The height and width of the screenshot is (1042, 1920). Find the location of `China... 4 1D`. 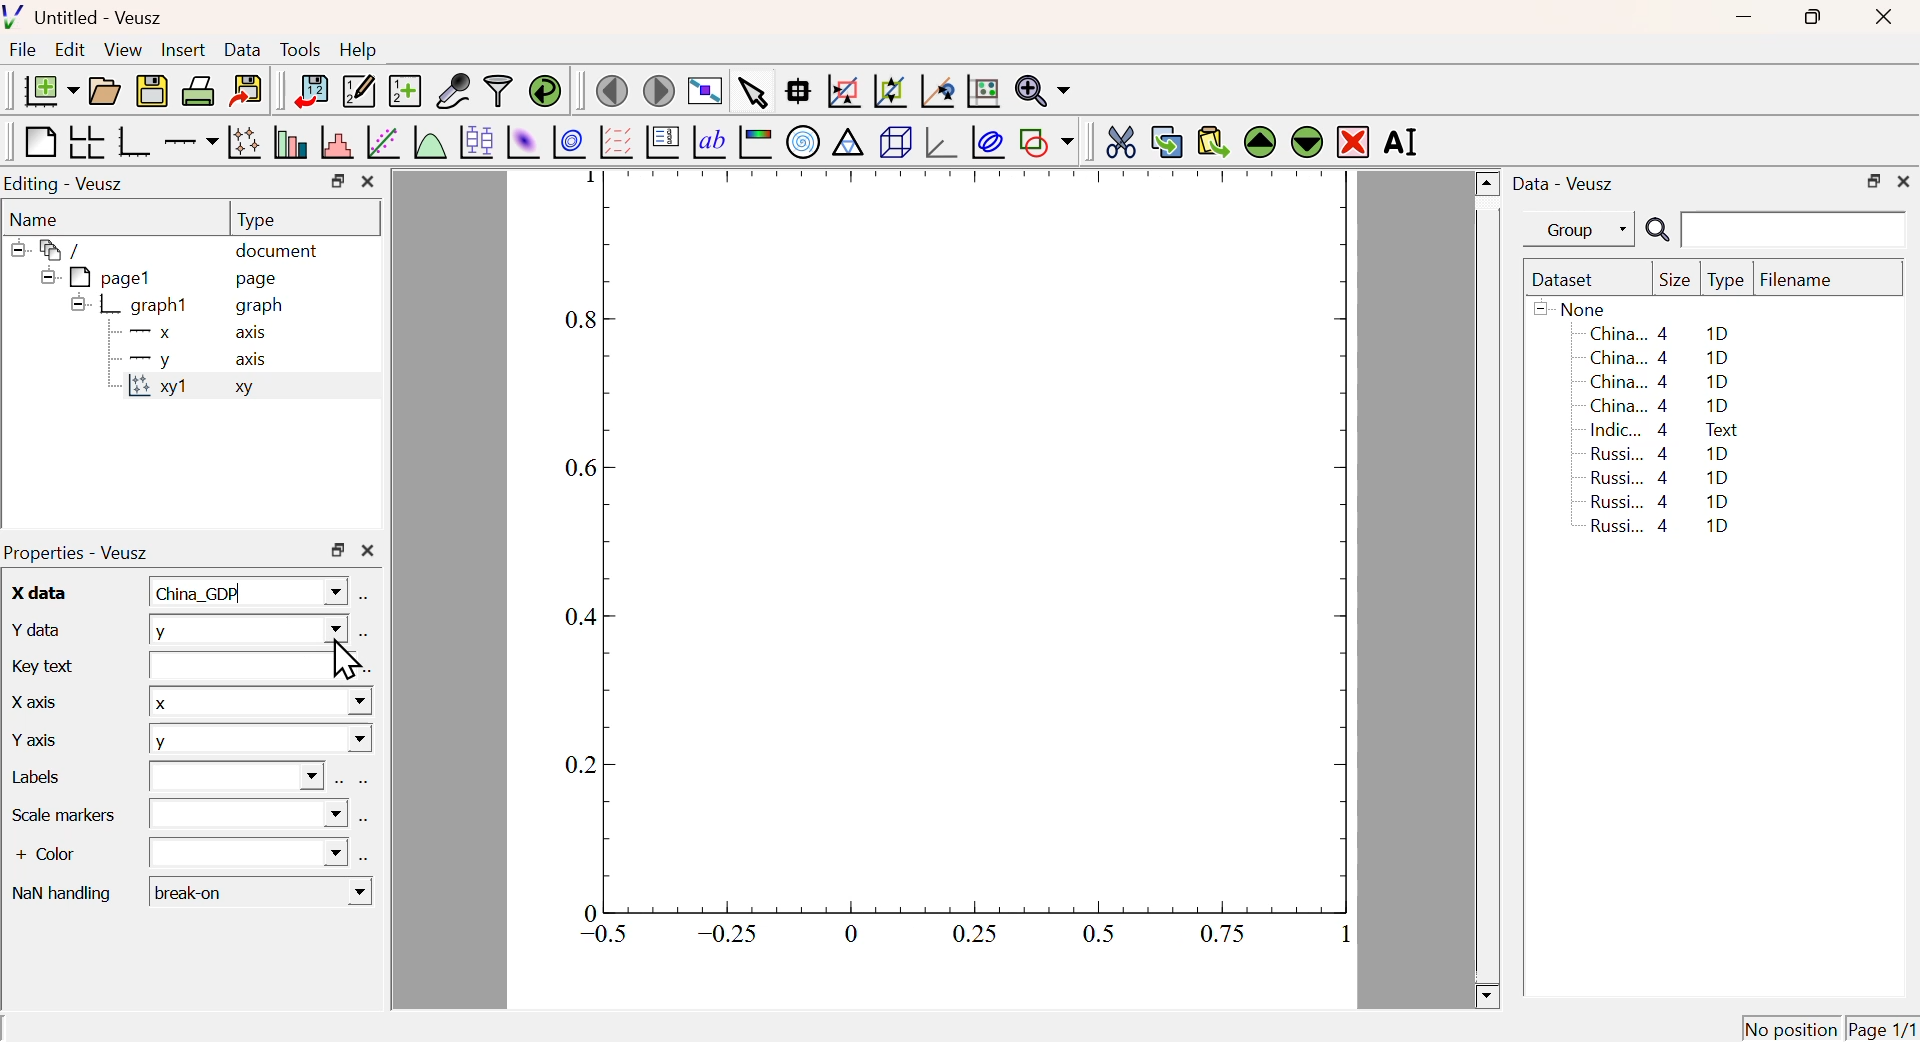

China... 4 1D is located at coordinates (1662, 383).